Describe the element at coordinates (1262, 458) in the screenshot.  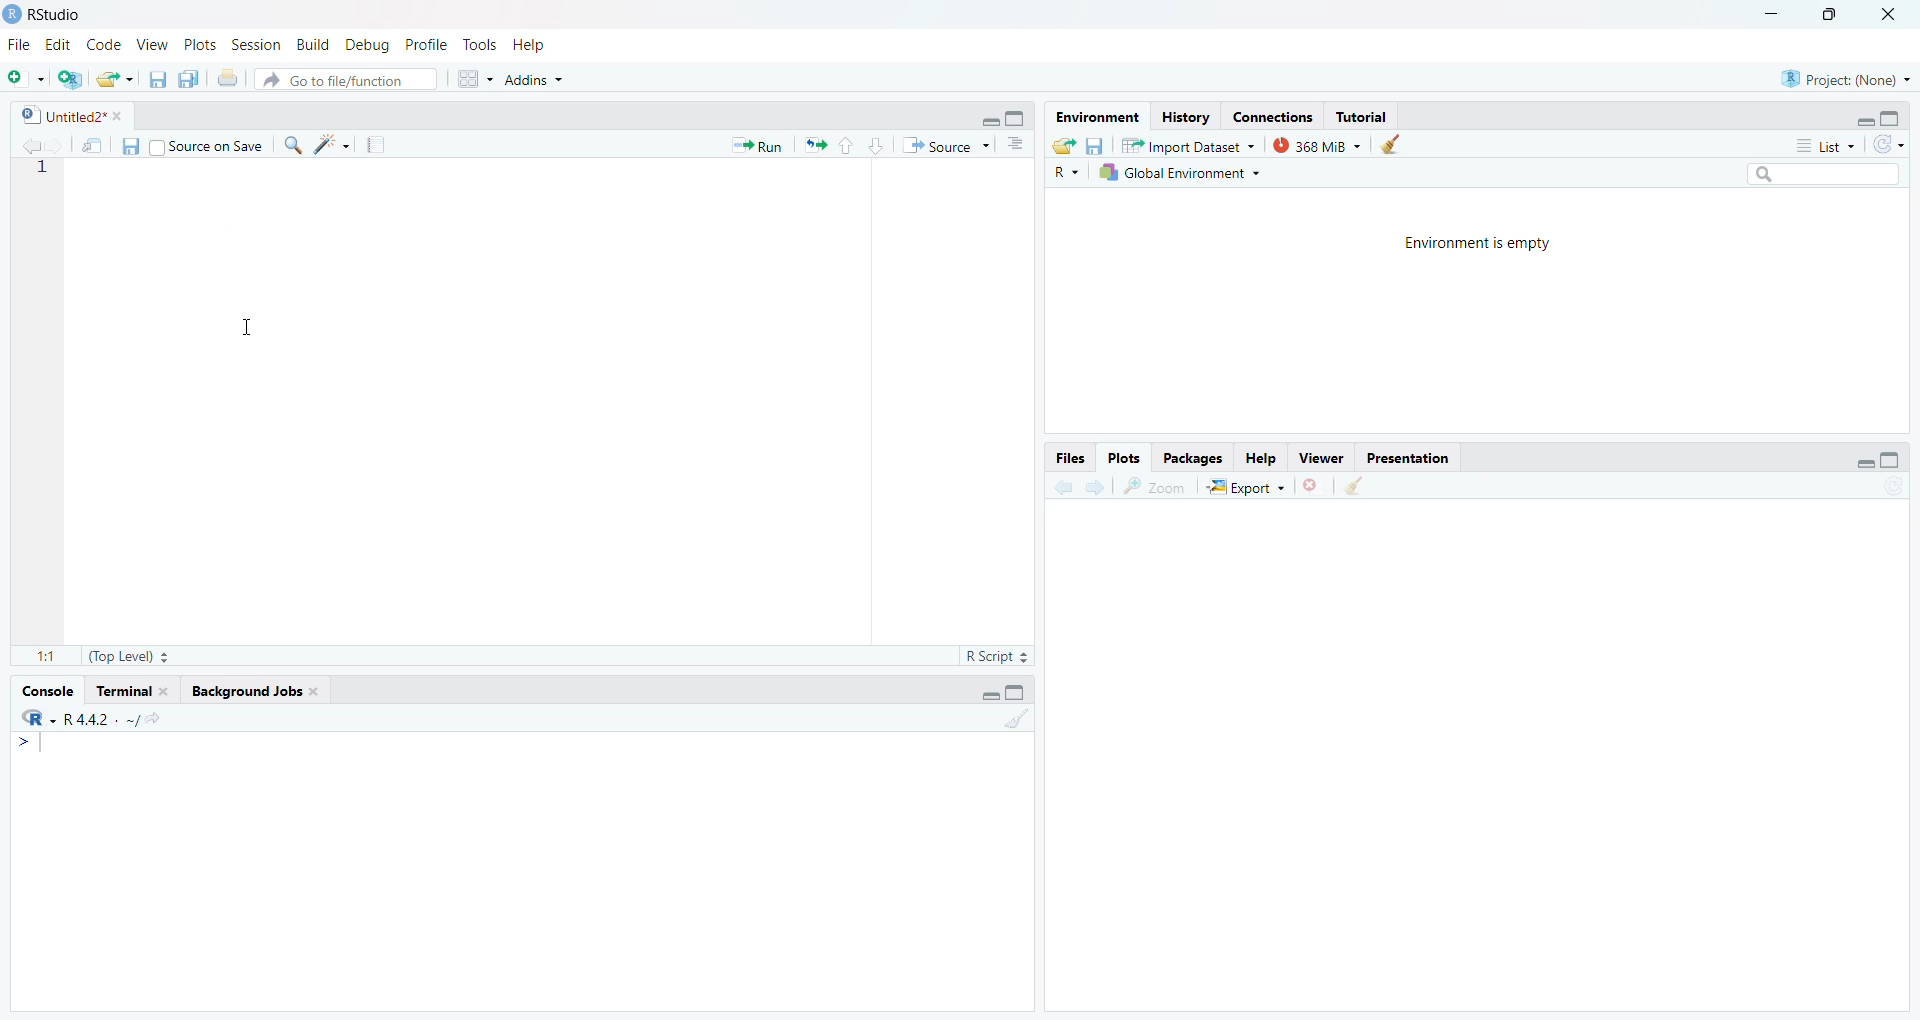
I see `Help` at that location.